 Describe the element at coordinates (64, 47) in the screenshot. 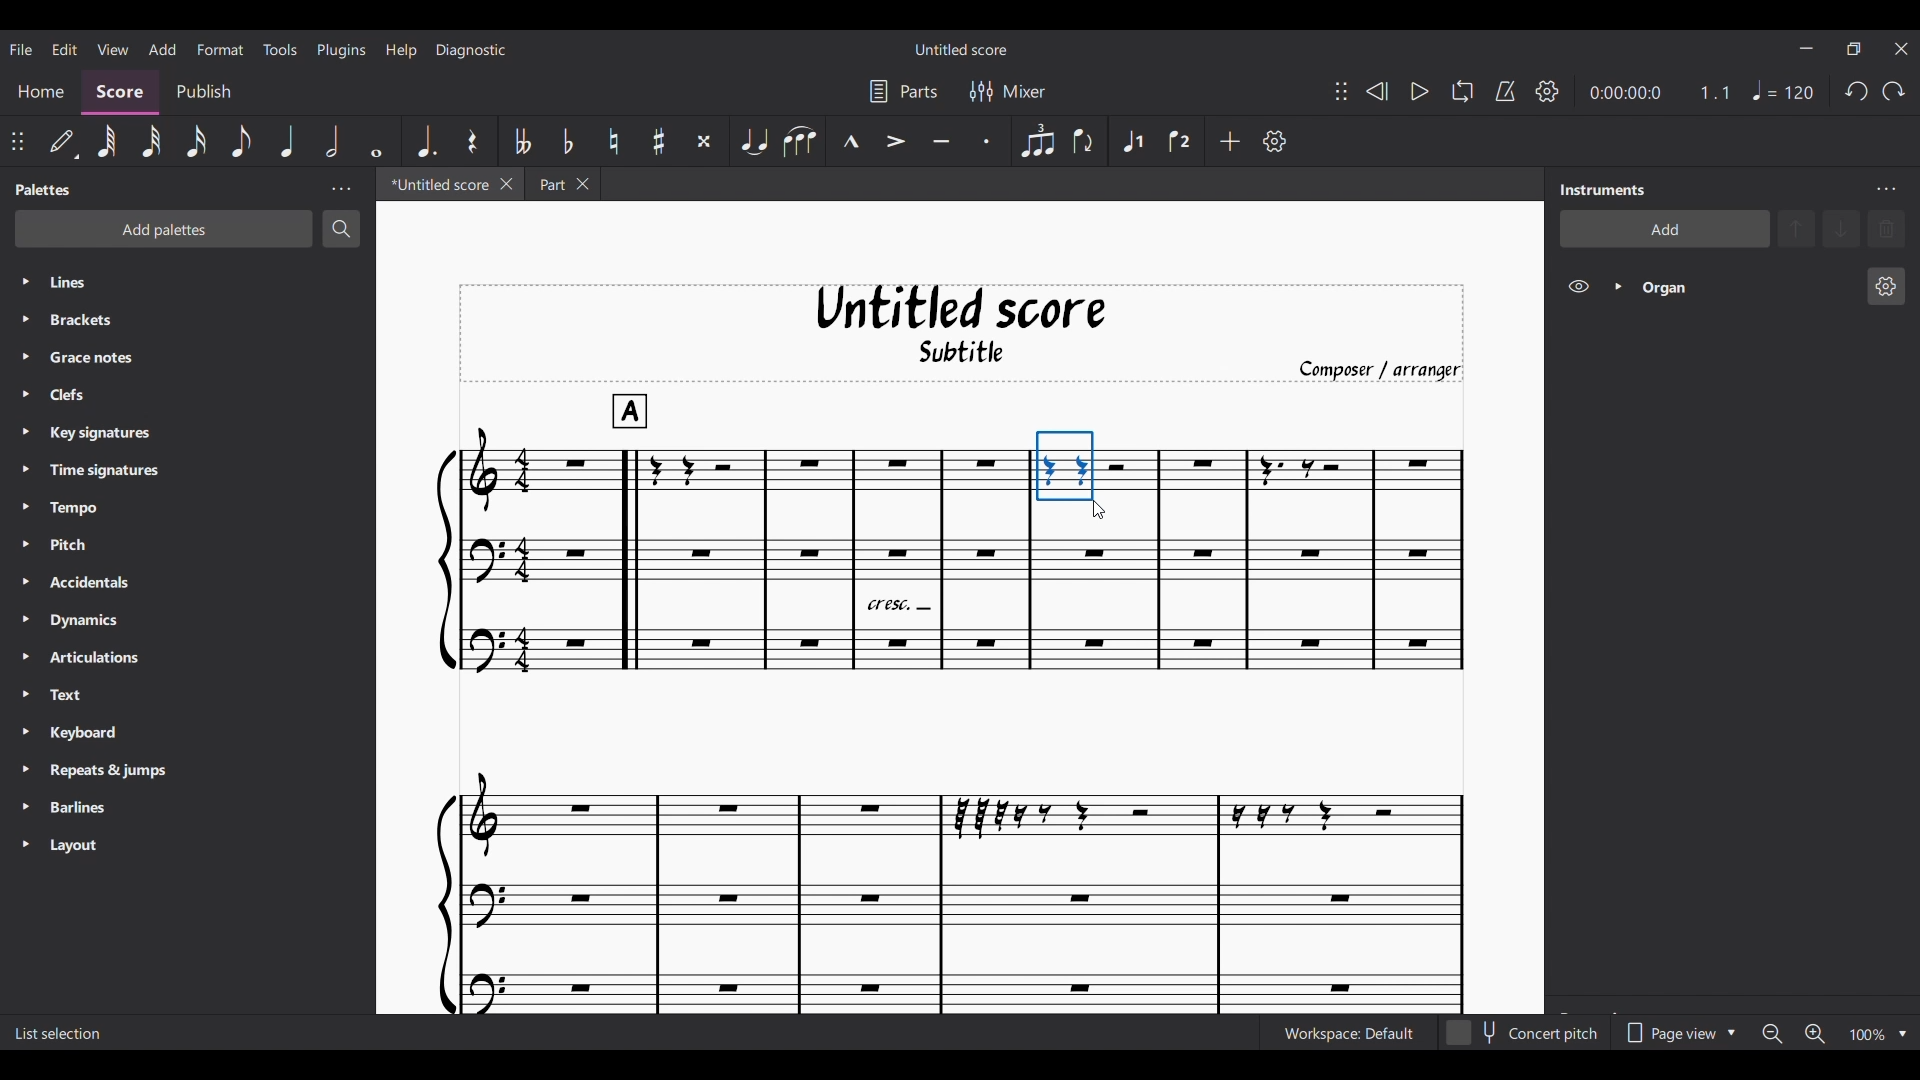

I see `Edit menu` at that location.